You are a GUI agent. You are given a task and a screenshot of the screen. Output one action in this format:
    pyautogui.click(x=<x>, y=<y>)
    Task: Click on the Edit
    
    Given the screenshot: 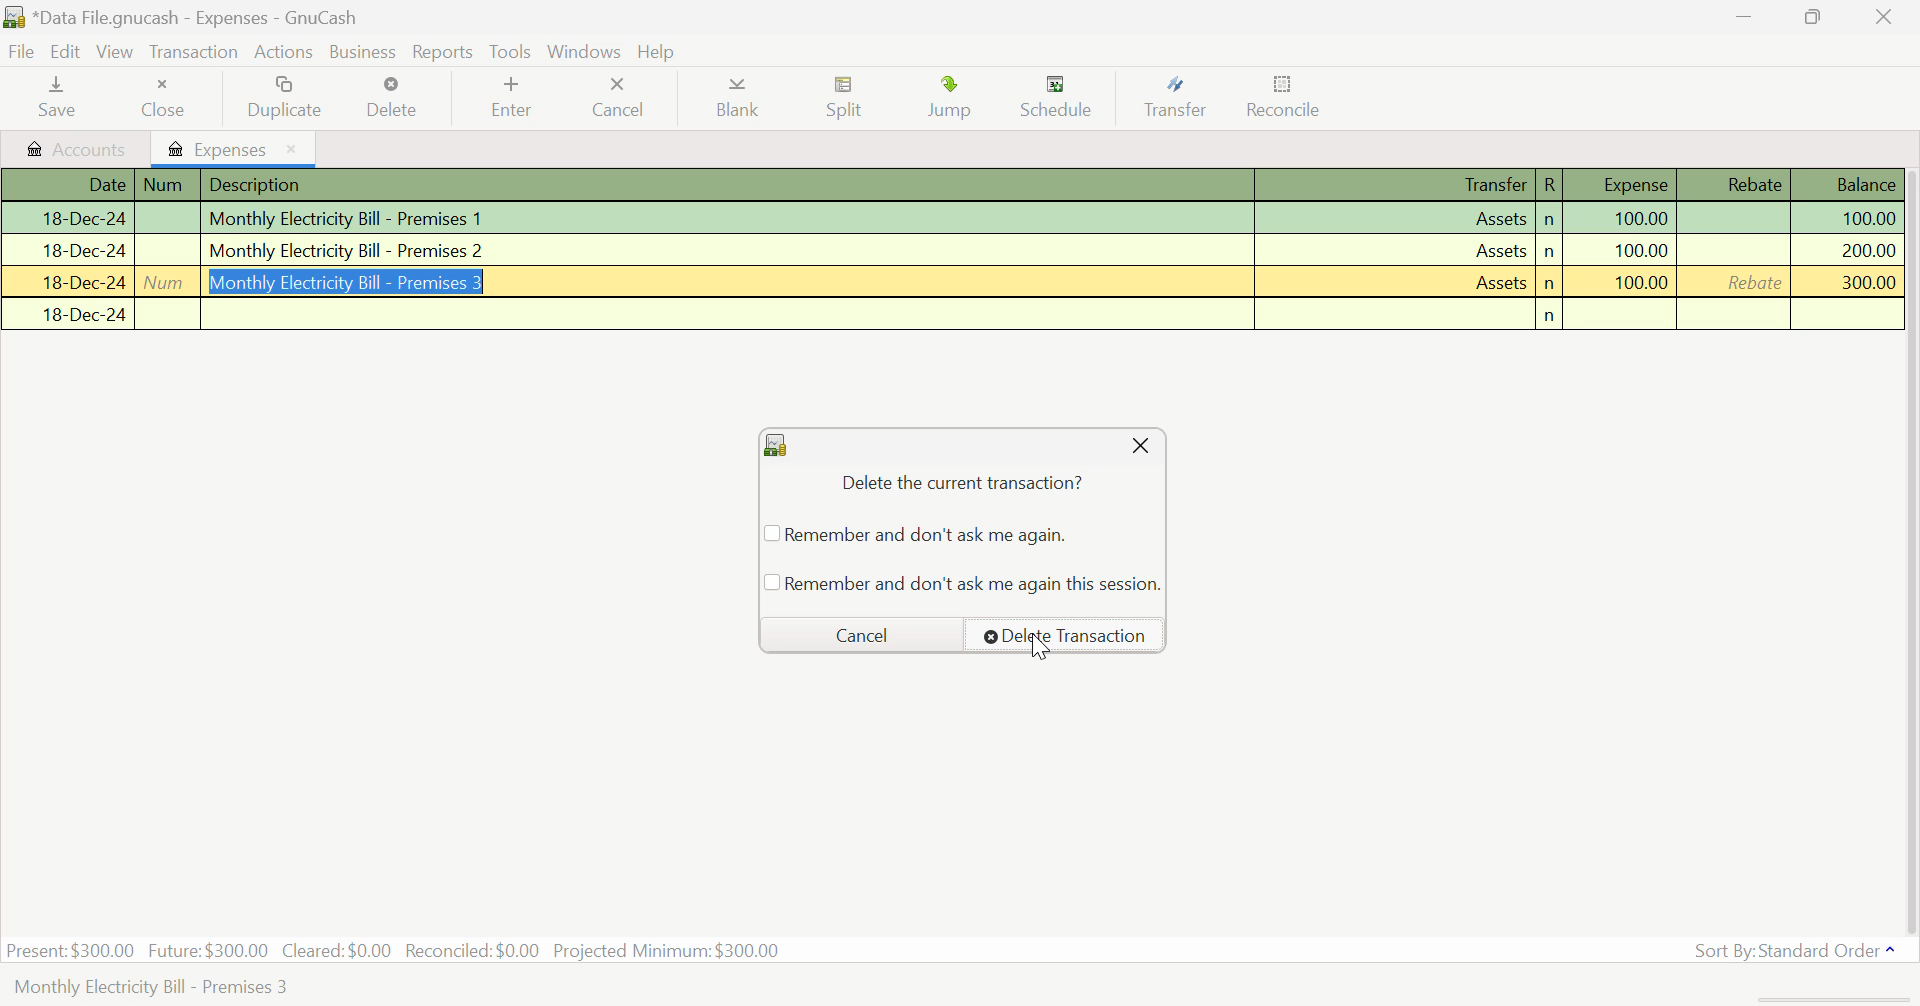 What is the action you would take?
    pyautogui.click(x=66, y=52)
    